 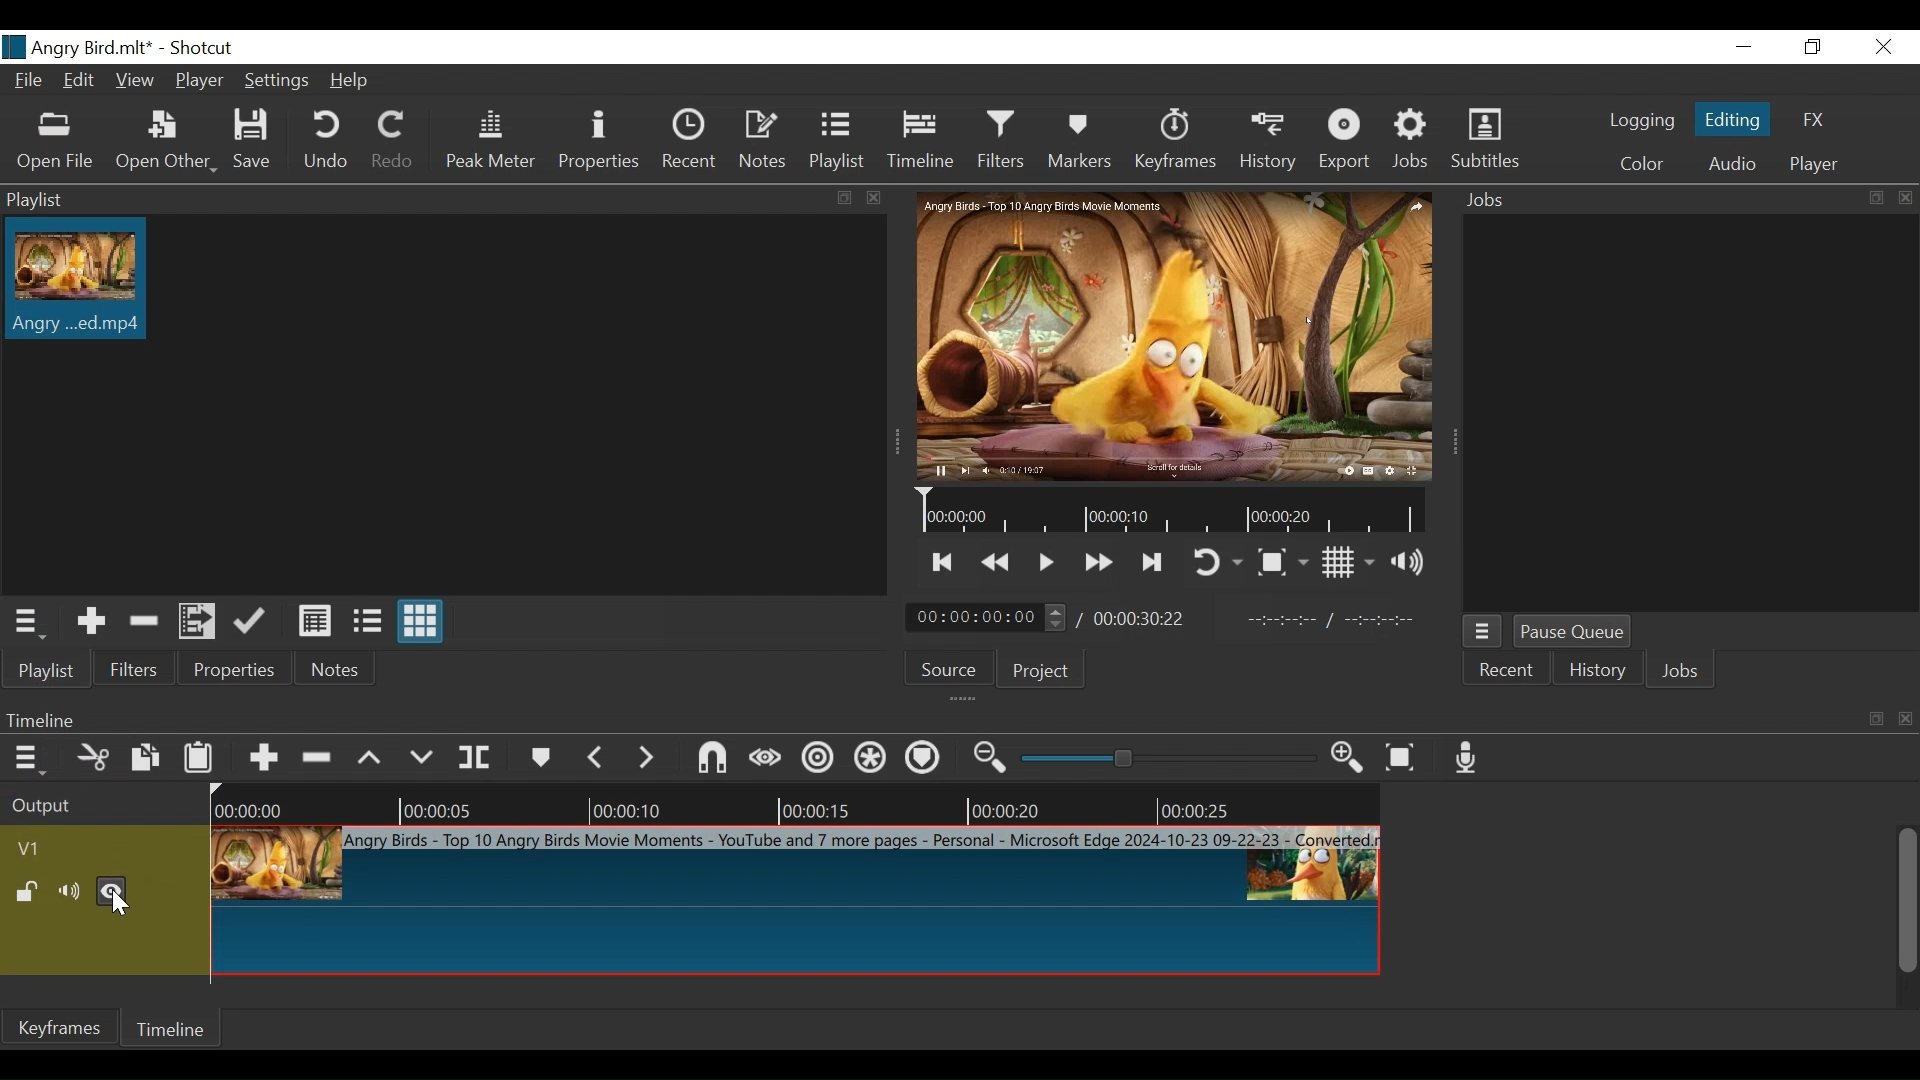 I want to click on Timeline, so click(x=171, y=1029).